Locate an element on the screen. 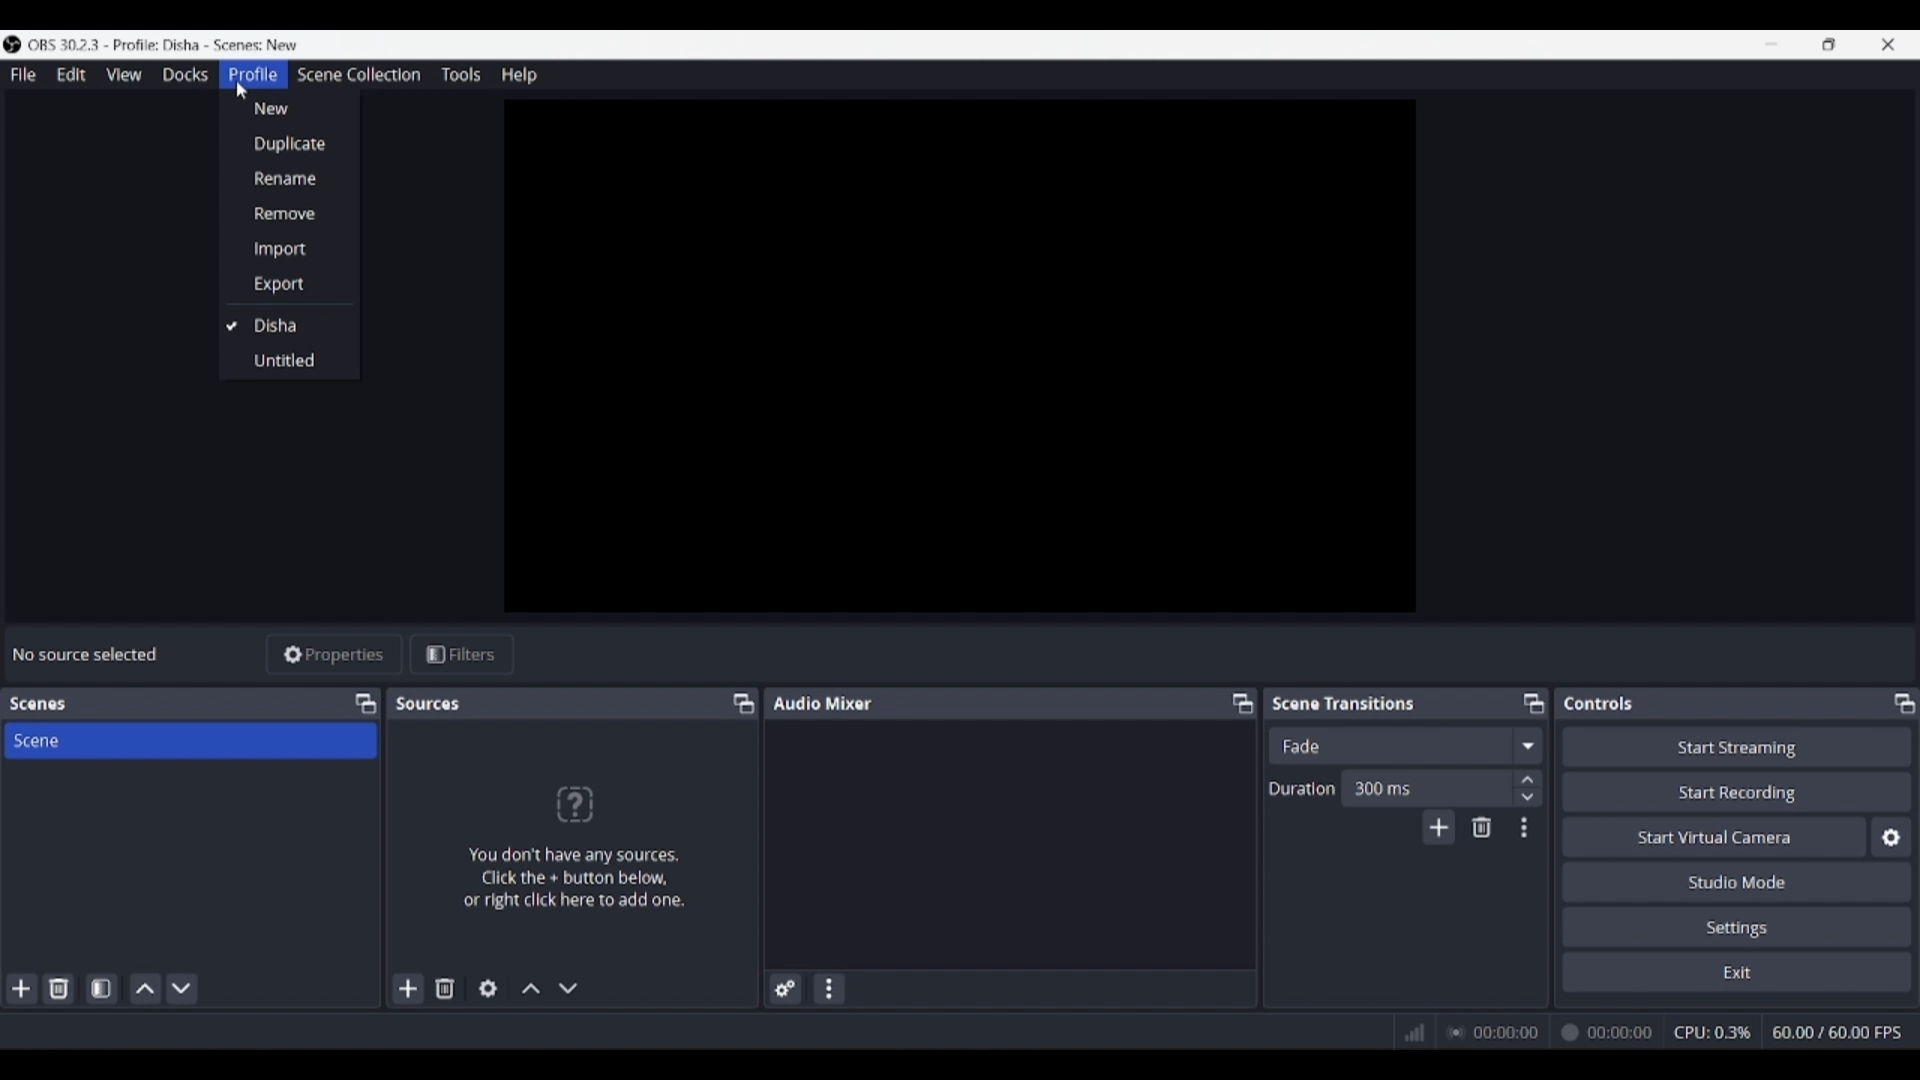  Remove selected source is located at coordinates (445, 988).